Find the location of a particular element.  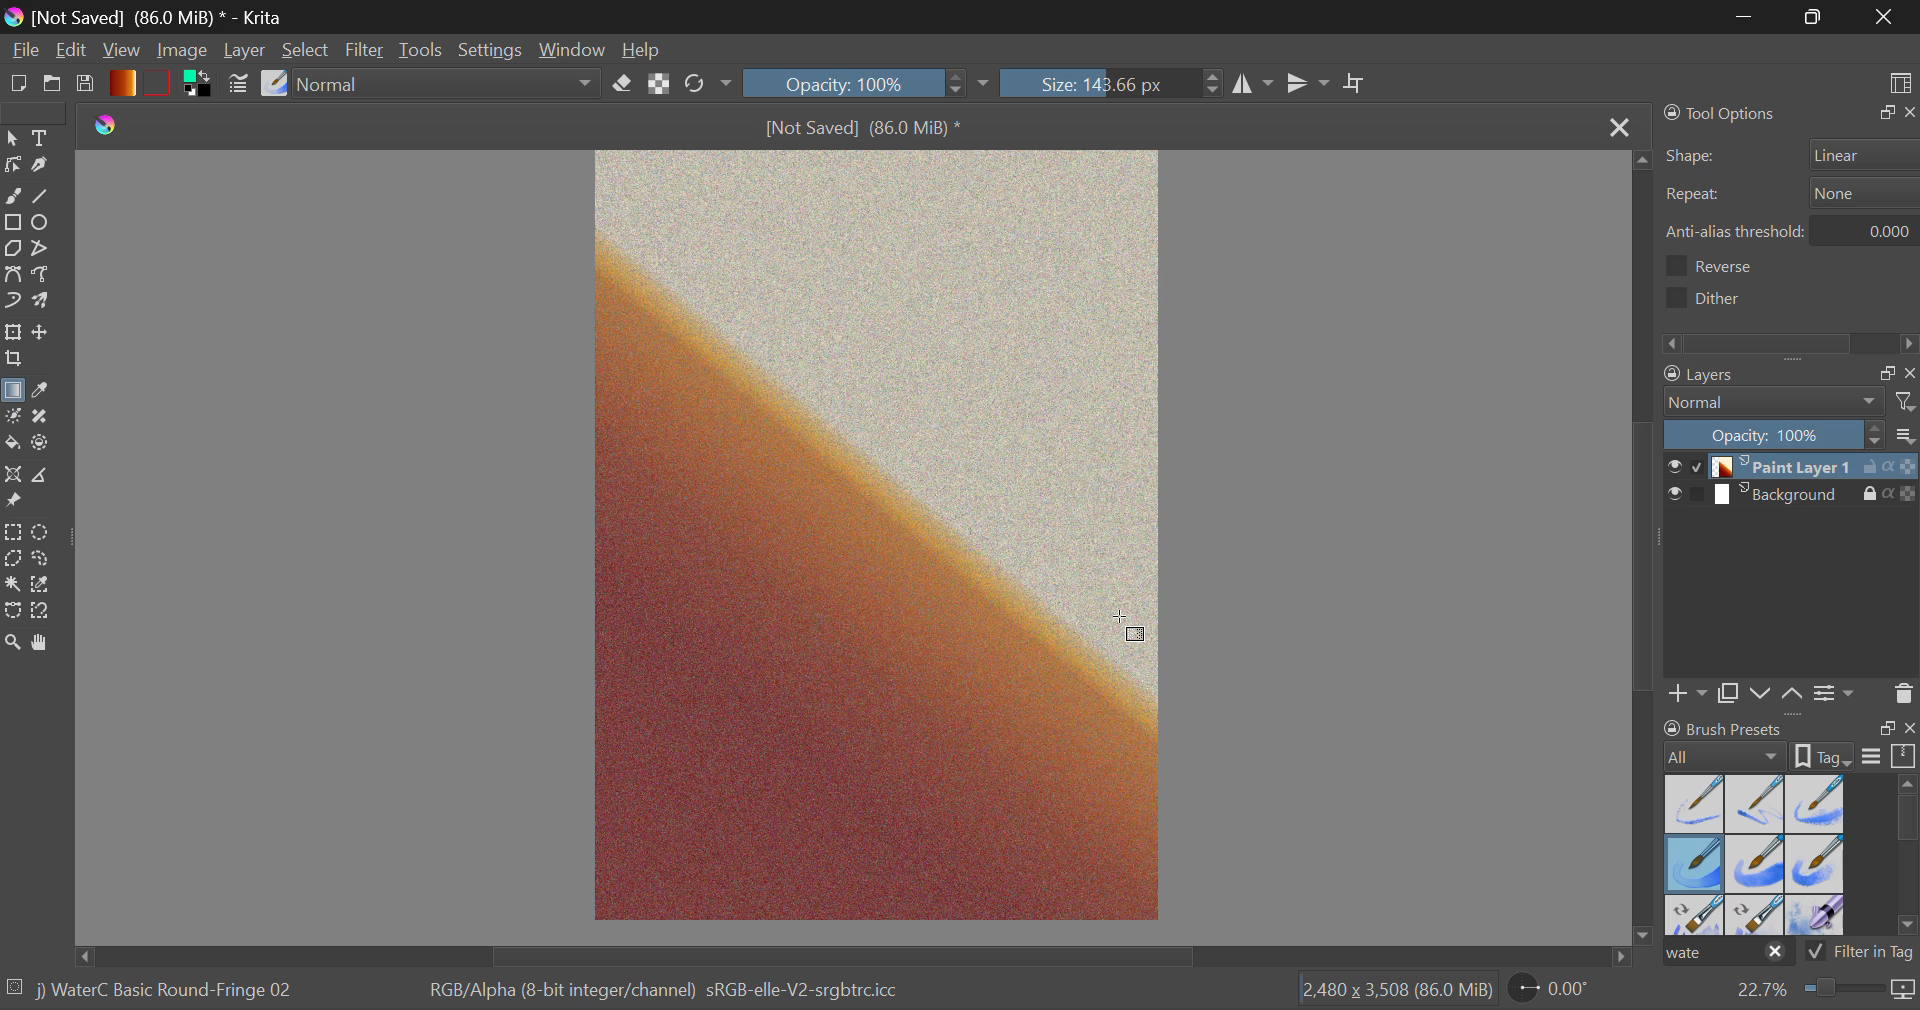

Gradient Fill is located at coordinates (14, 392).